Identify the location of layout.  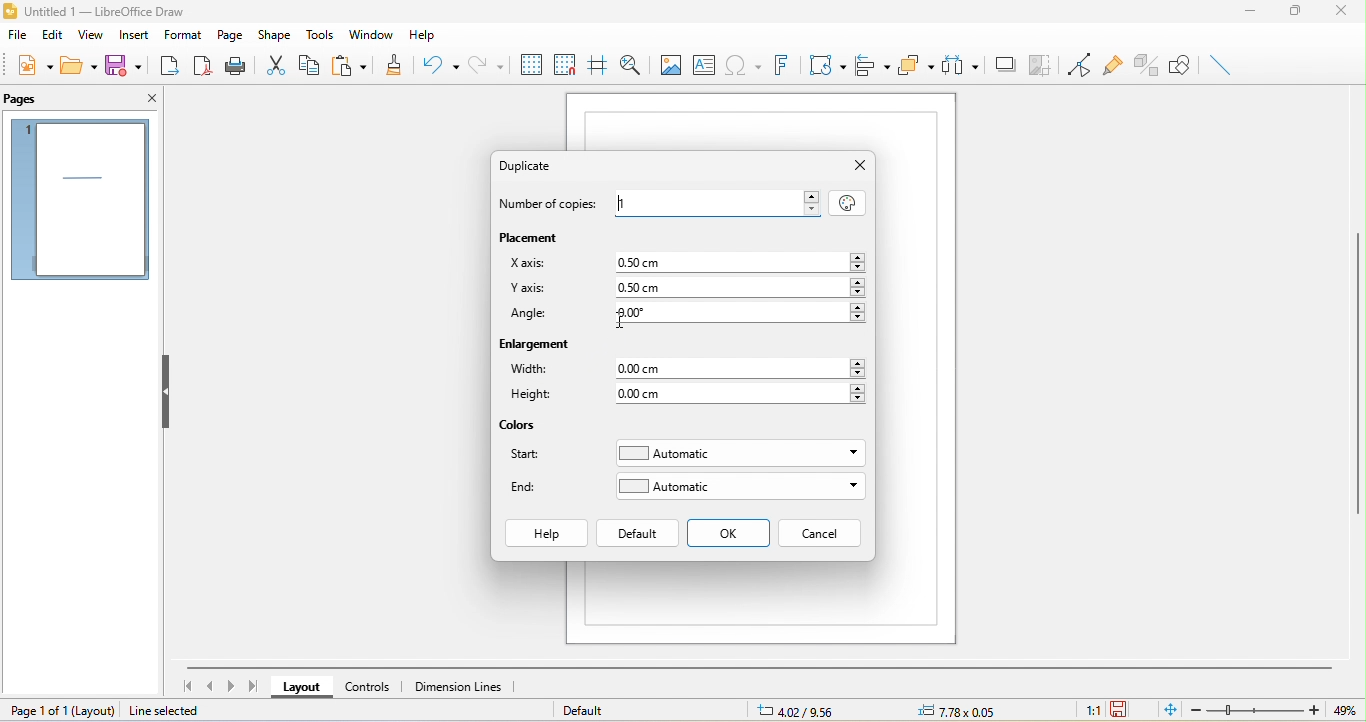
(298, 688).